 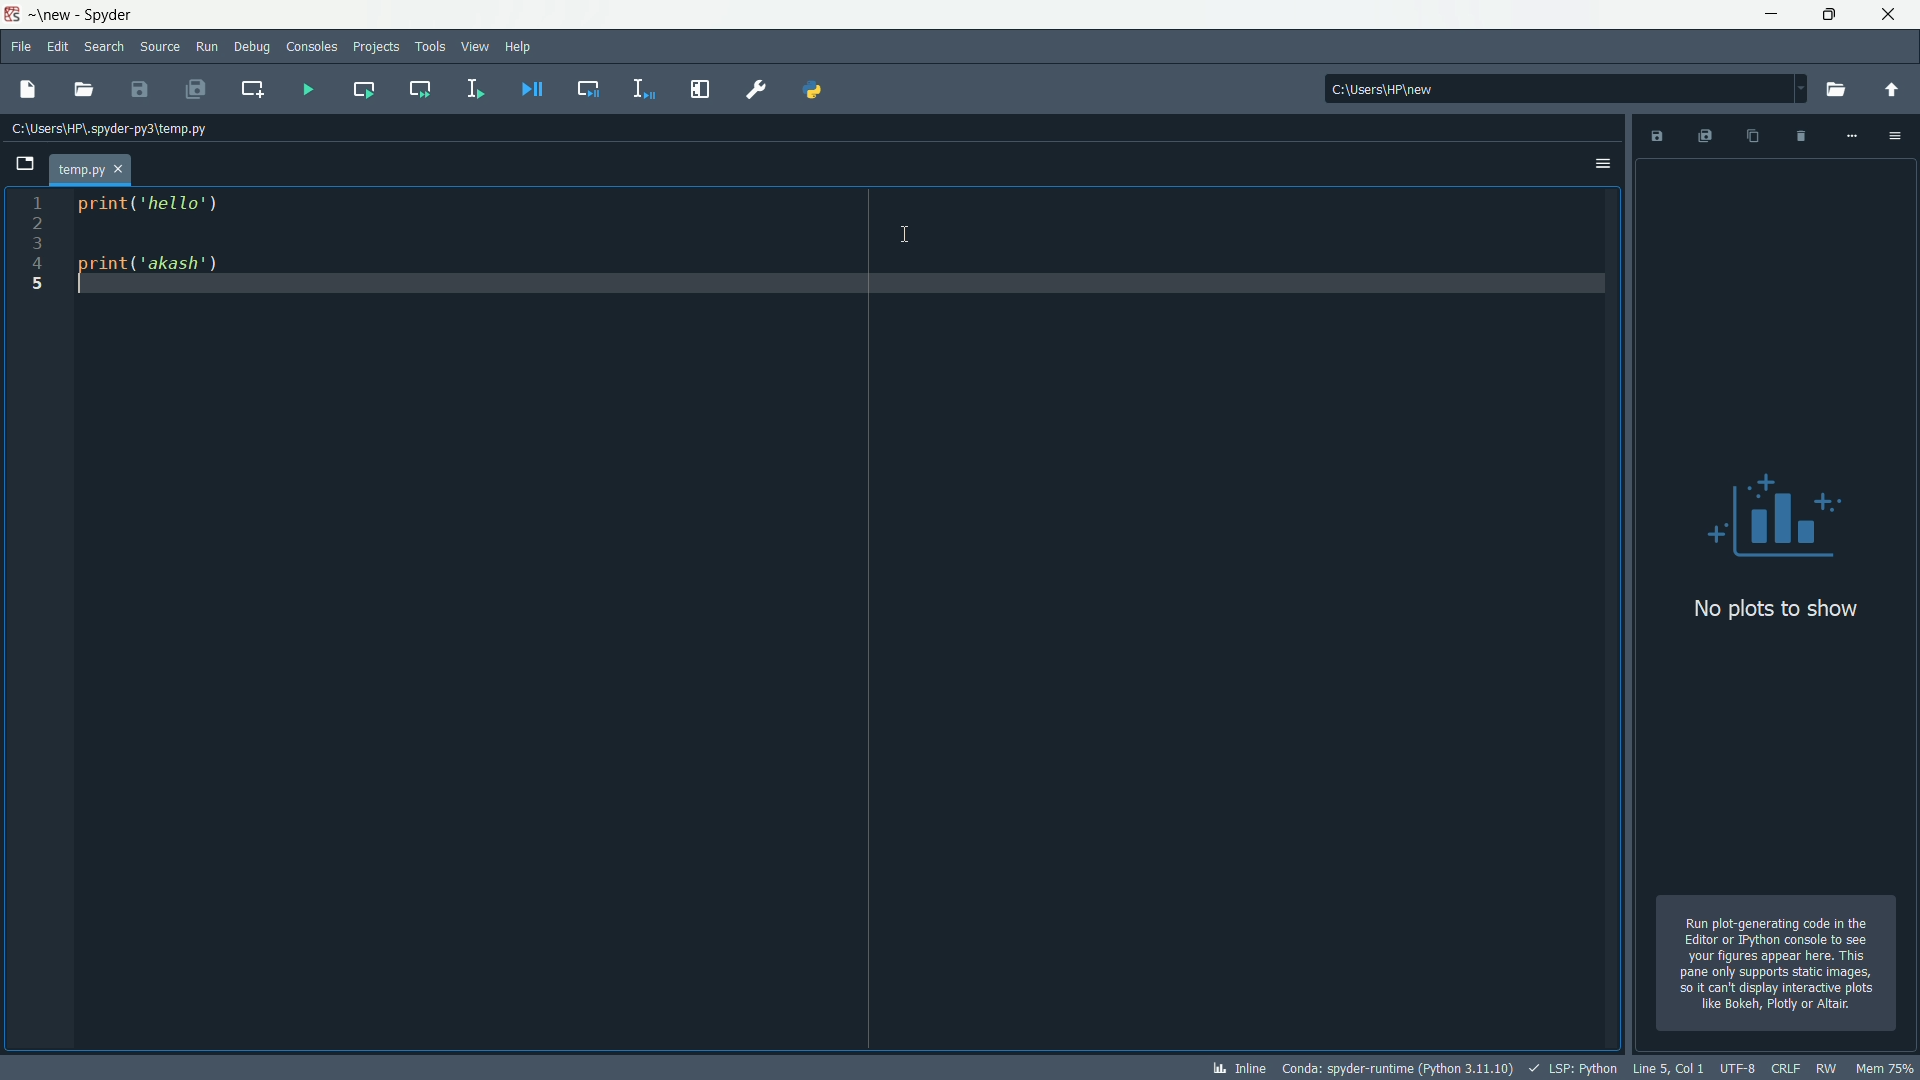 I want to click on help menu, so click(x=516, y=48).